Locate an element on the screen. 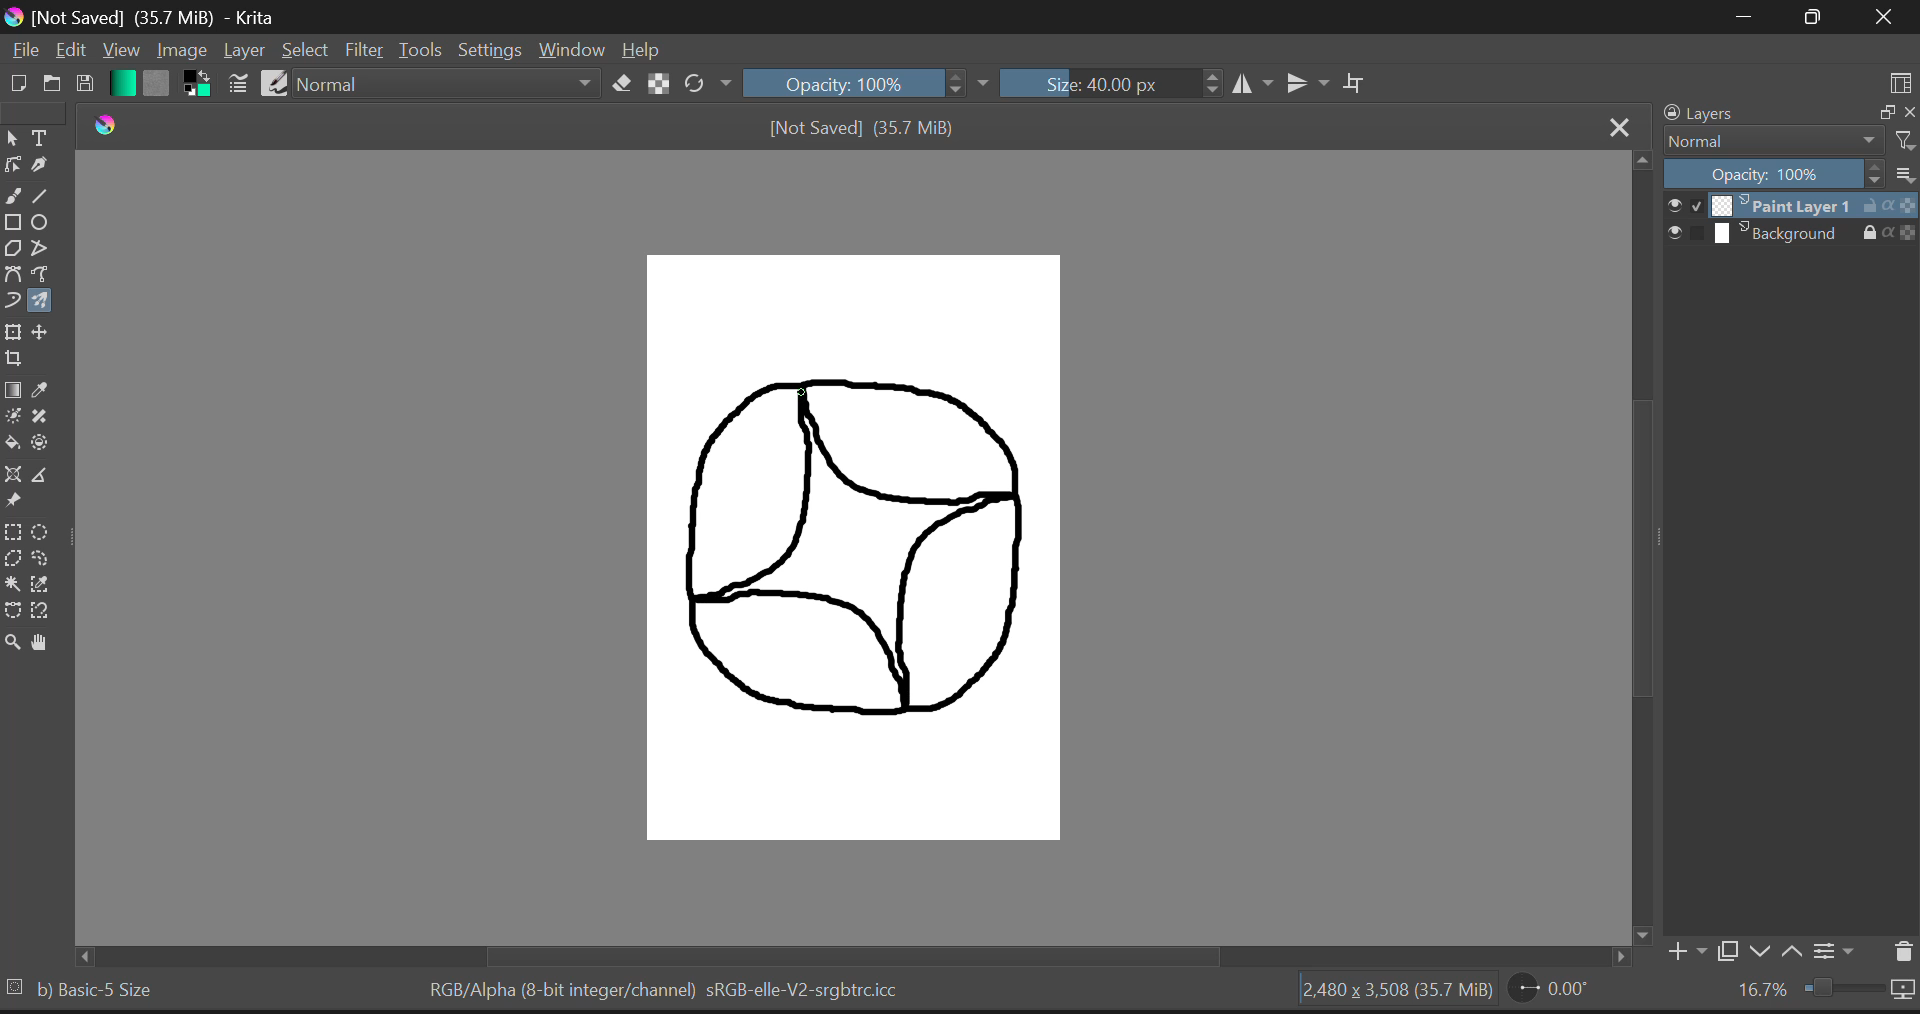 This screenshot has width=1920, height=1014. Save is located at coordinates (84, 85).